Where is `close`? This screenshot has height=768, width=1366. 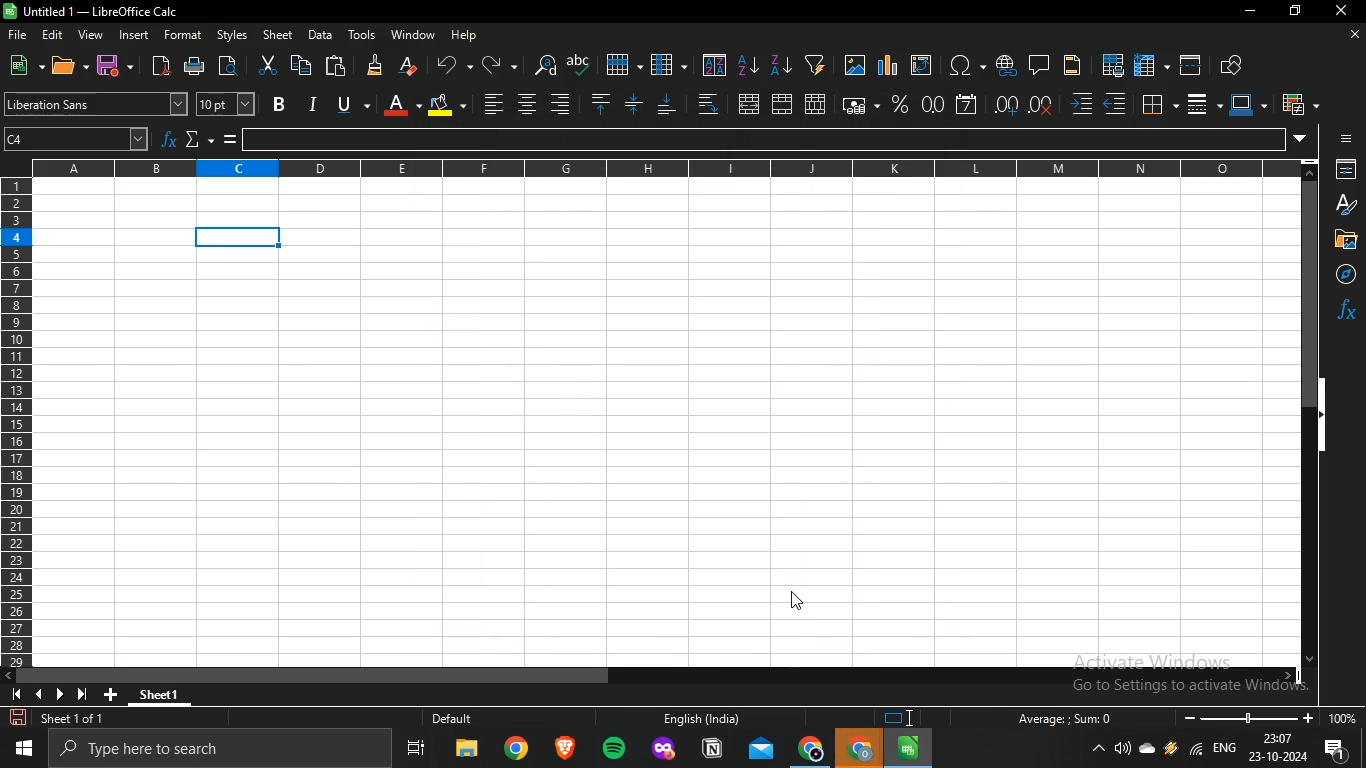
close is located at coordinates (1343, 13).